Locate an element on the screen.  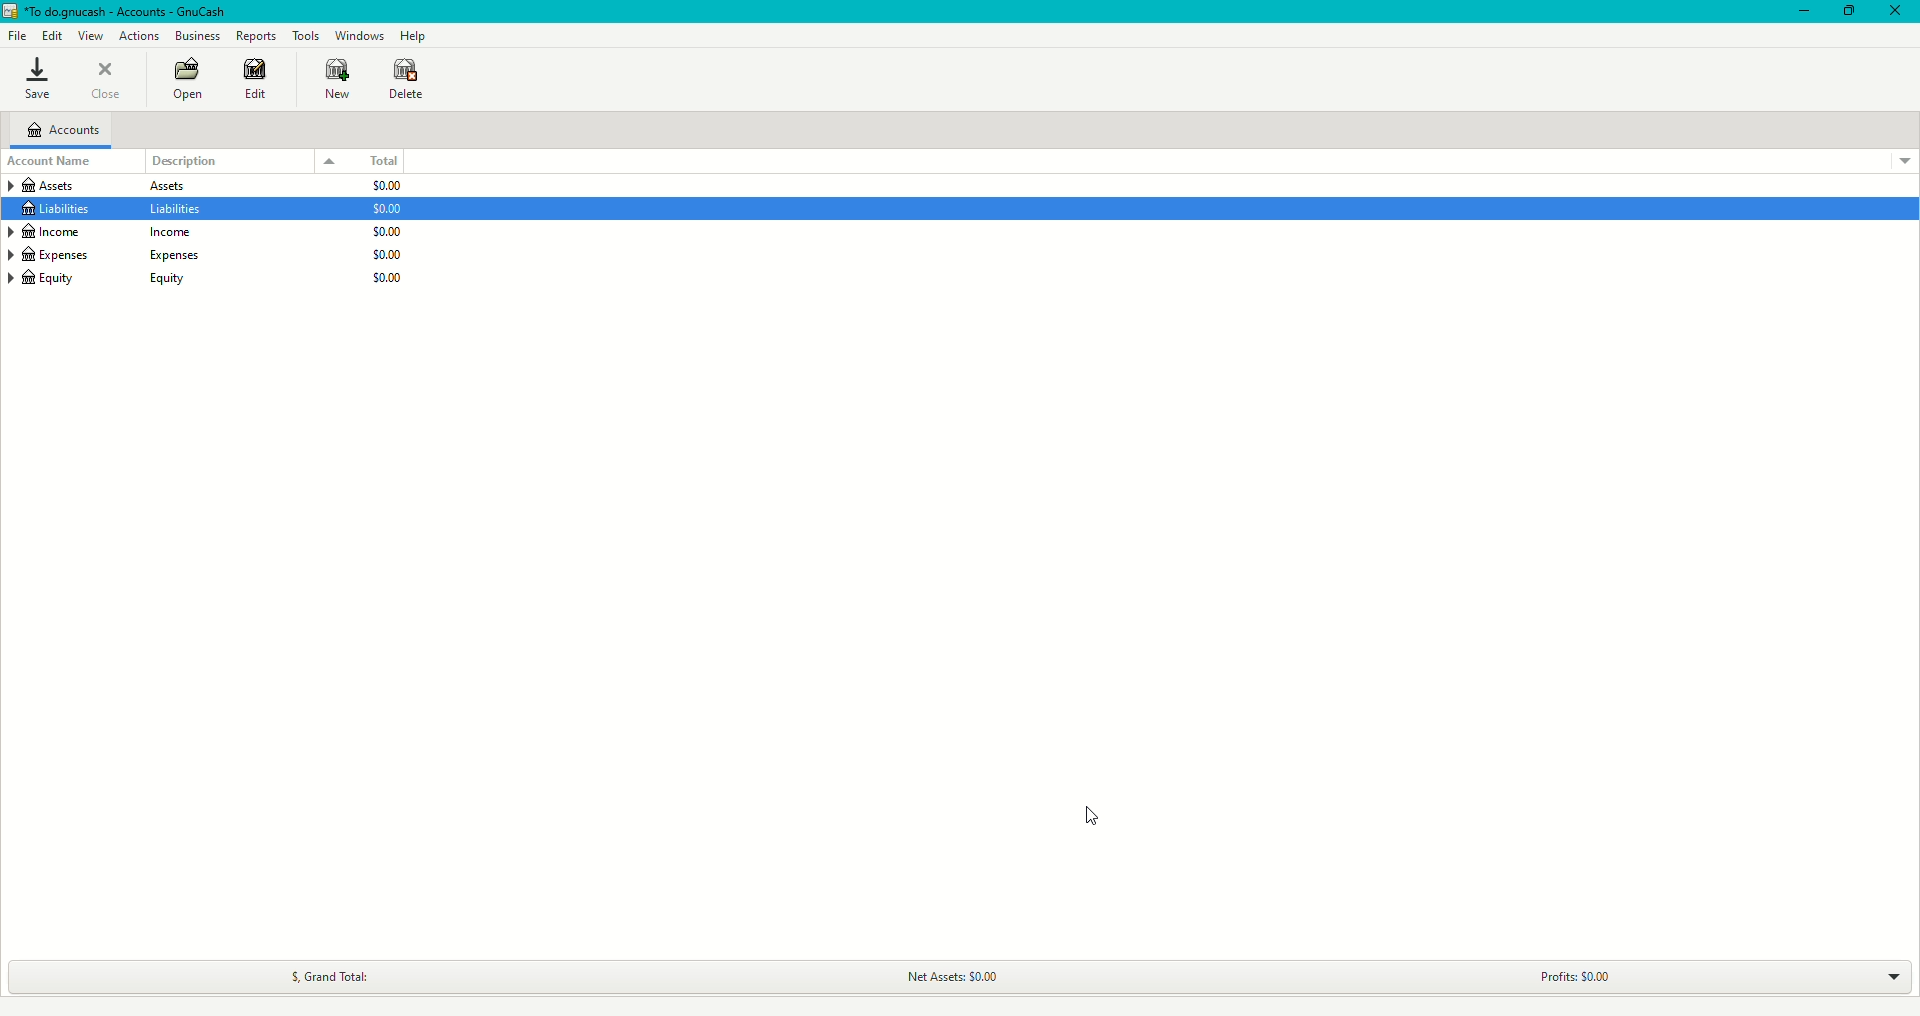
Open is located at coordinates (188, 79).